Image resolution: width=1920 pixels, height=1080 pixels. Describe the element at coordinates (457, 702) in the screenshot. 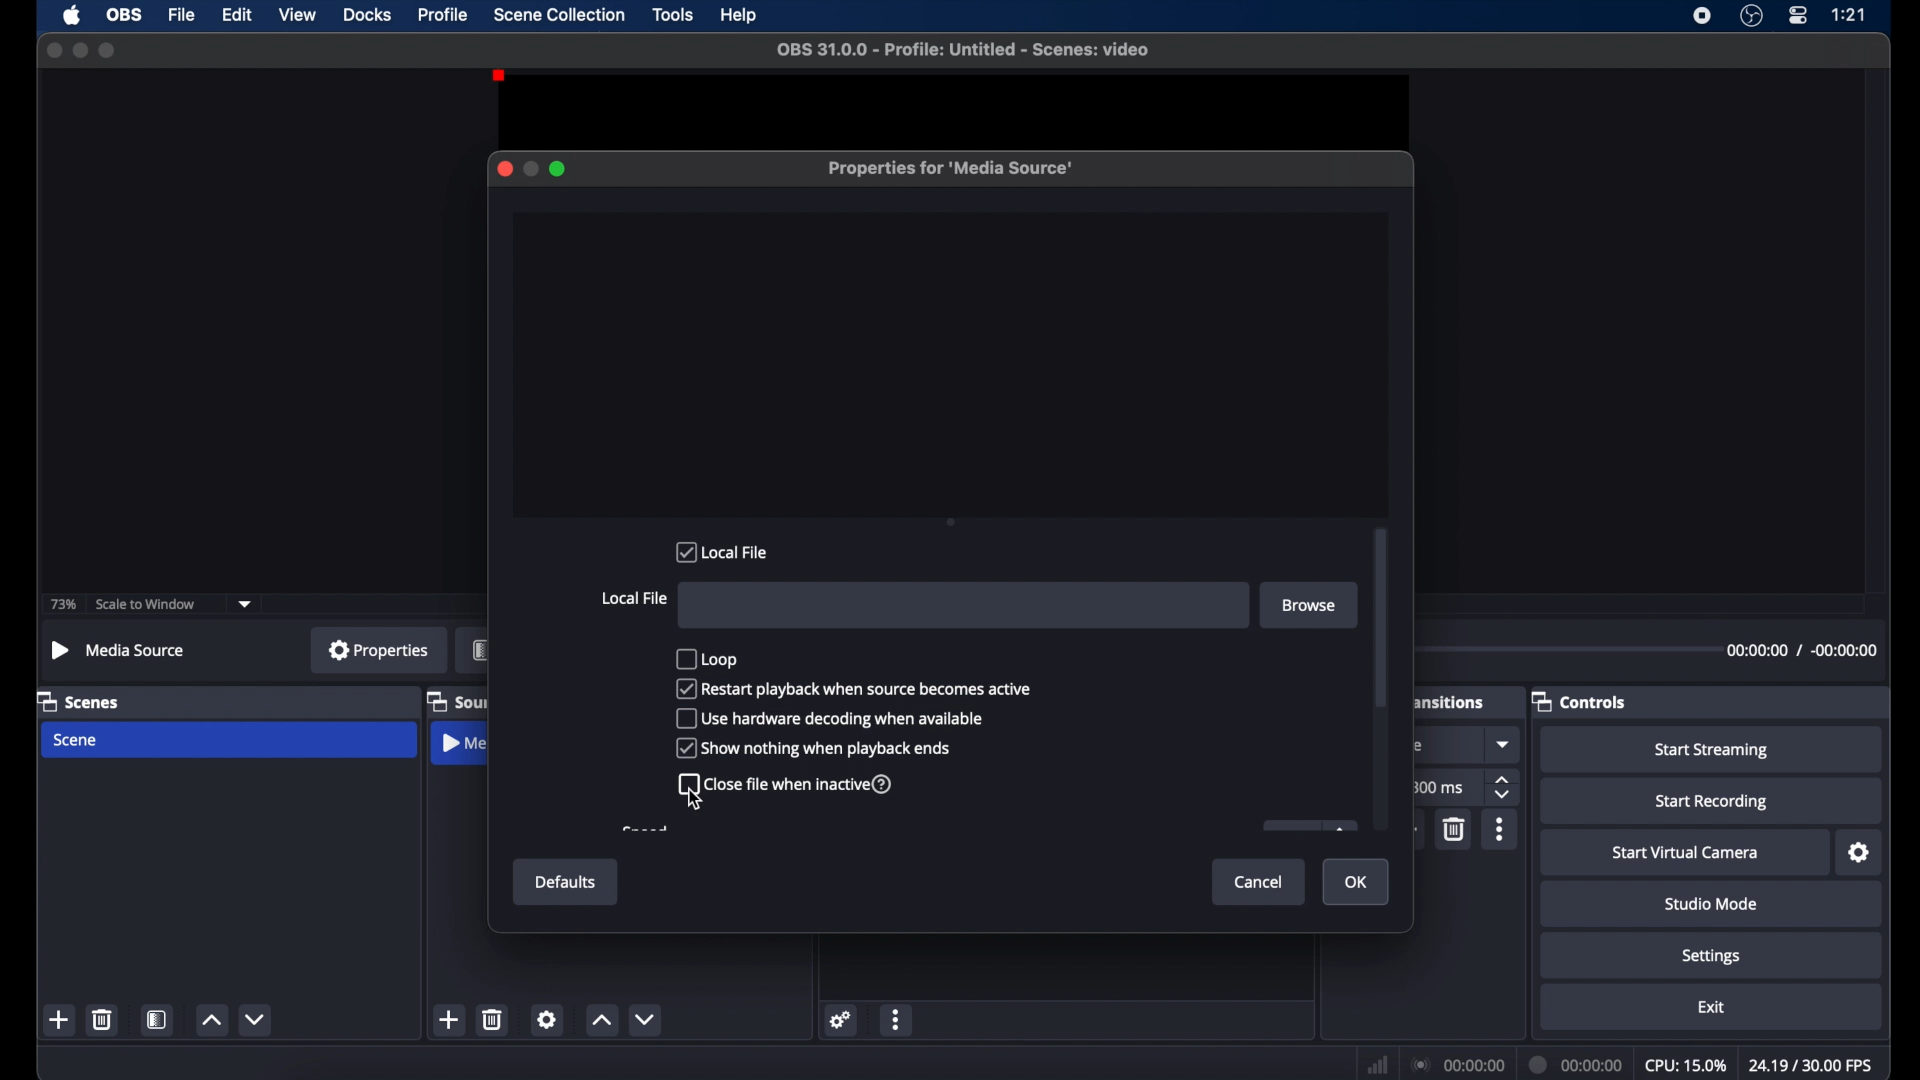

I see `sources` at that location.